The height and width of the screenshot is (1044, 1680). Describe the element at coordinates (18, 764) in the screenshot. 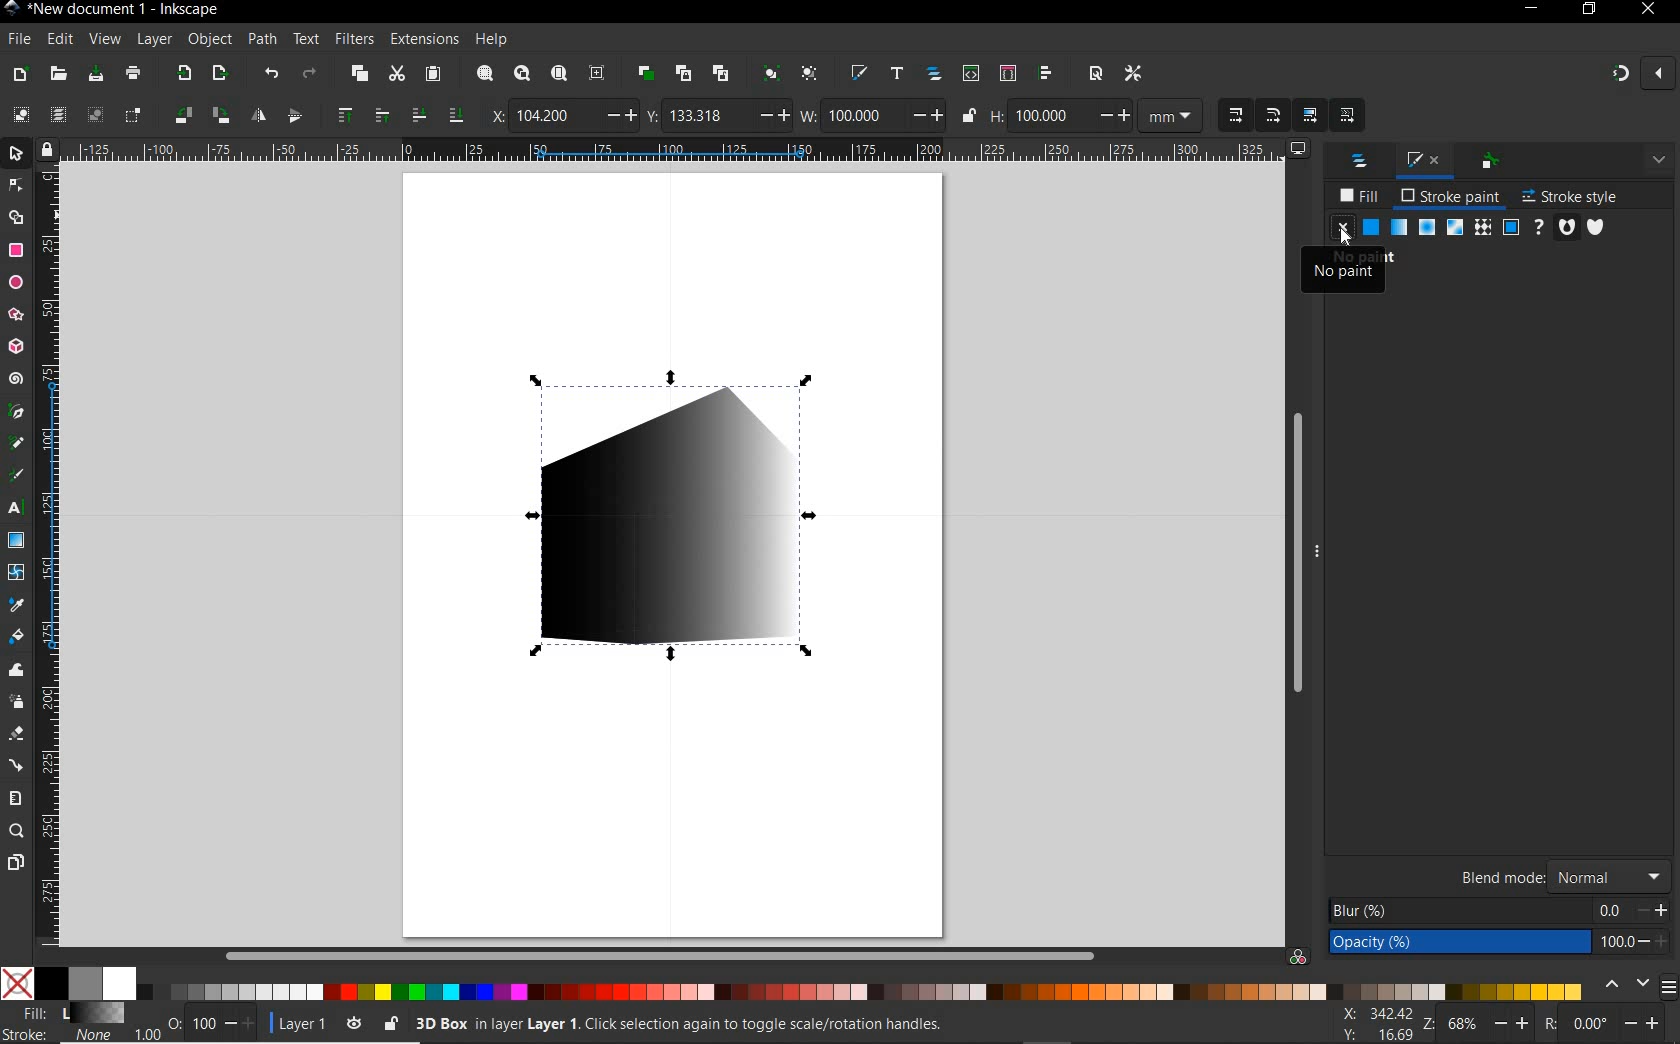

I see `CONNECTOR TOOL` at that location.